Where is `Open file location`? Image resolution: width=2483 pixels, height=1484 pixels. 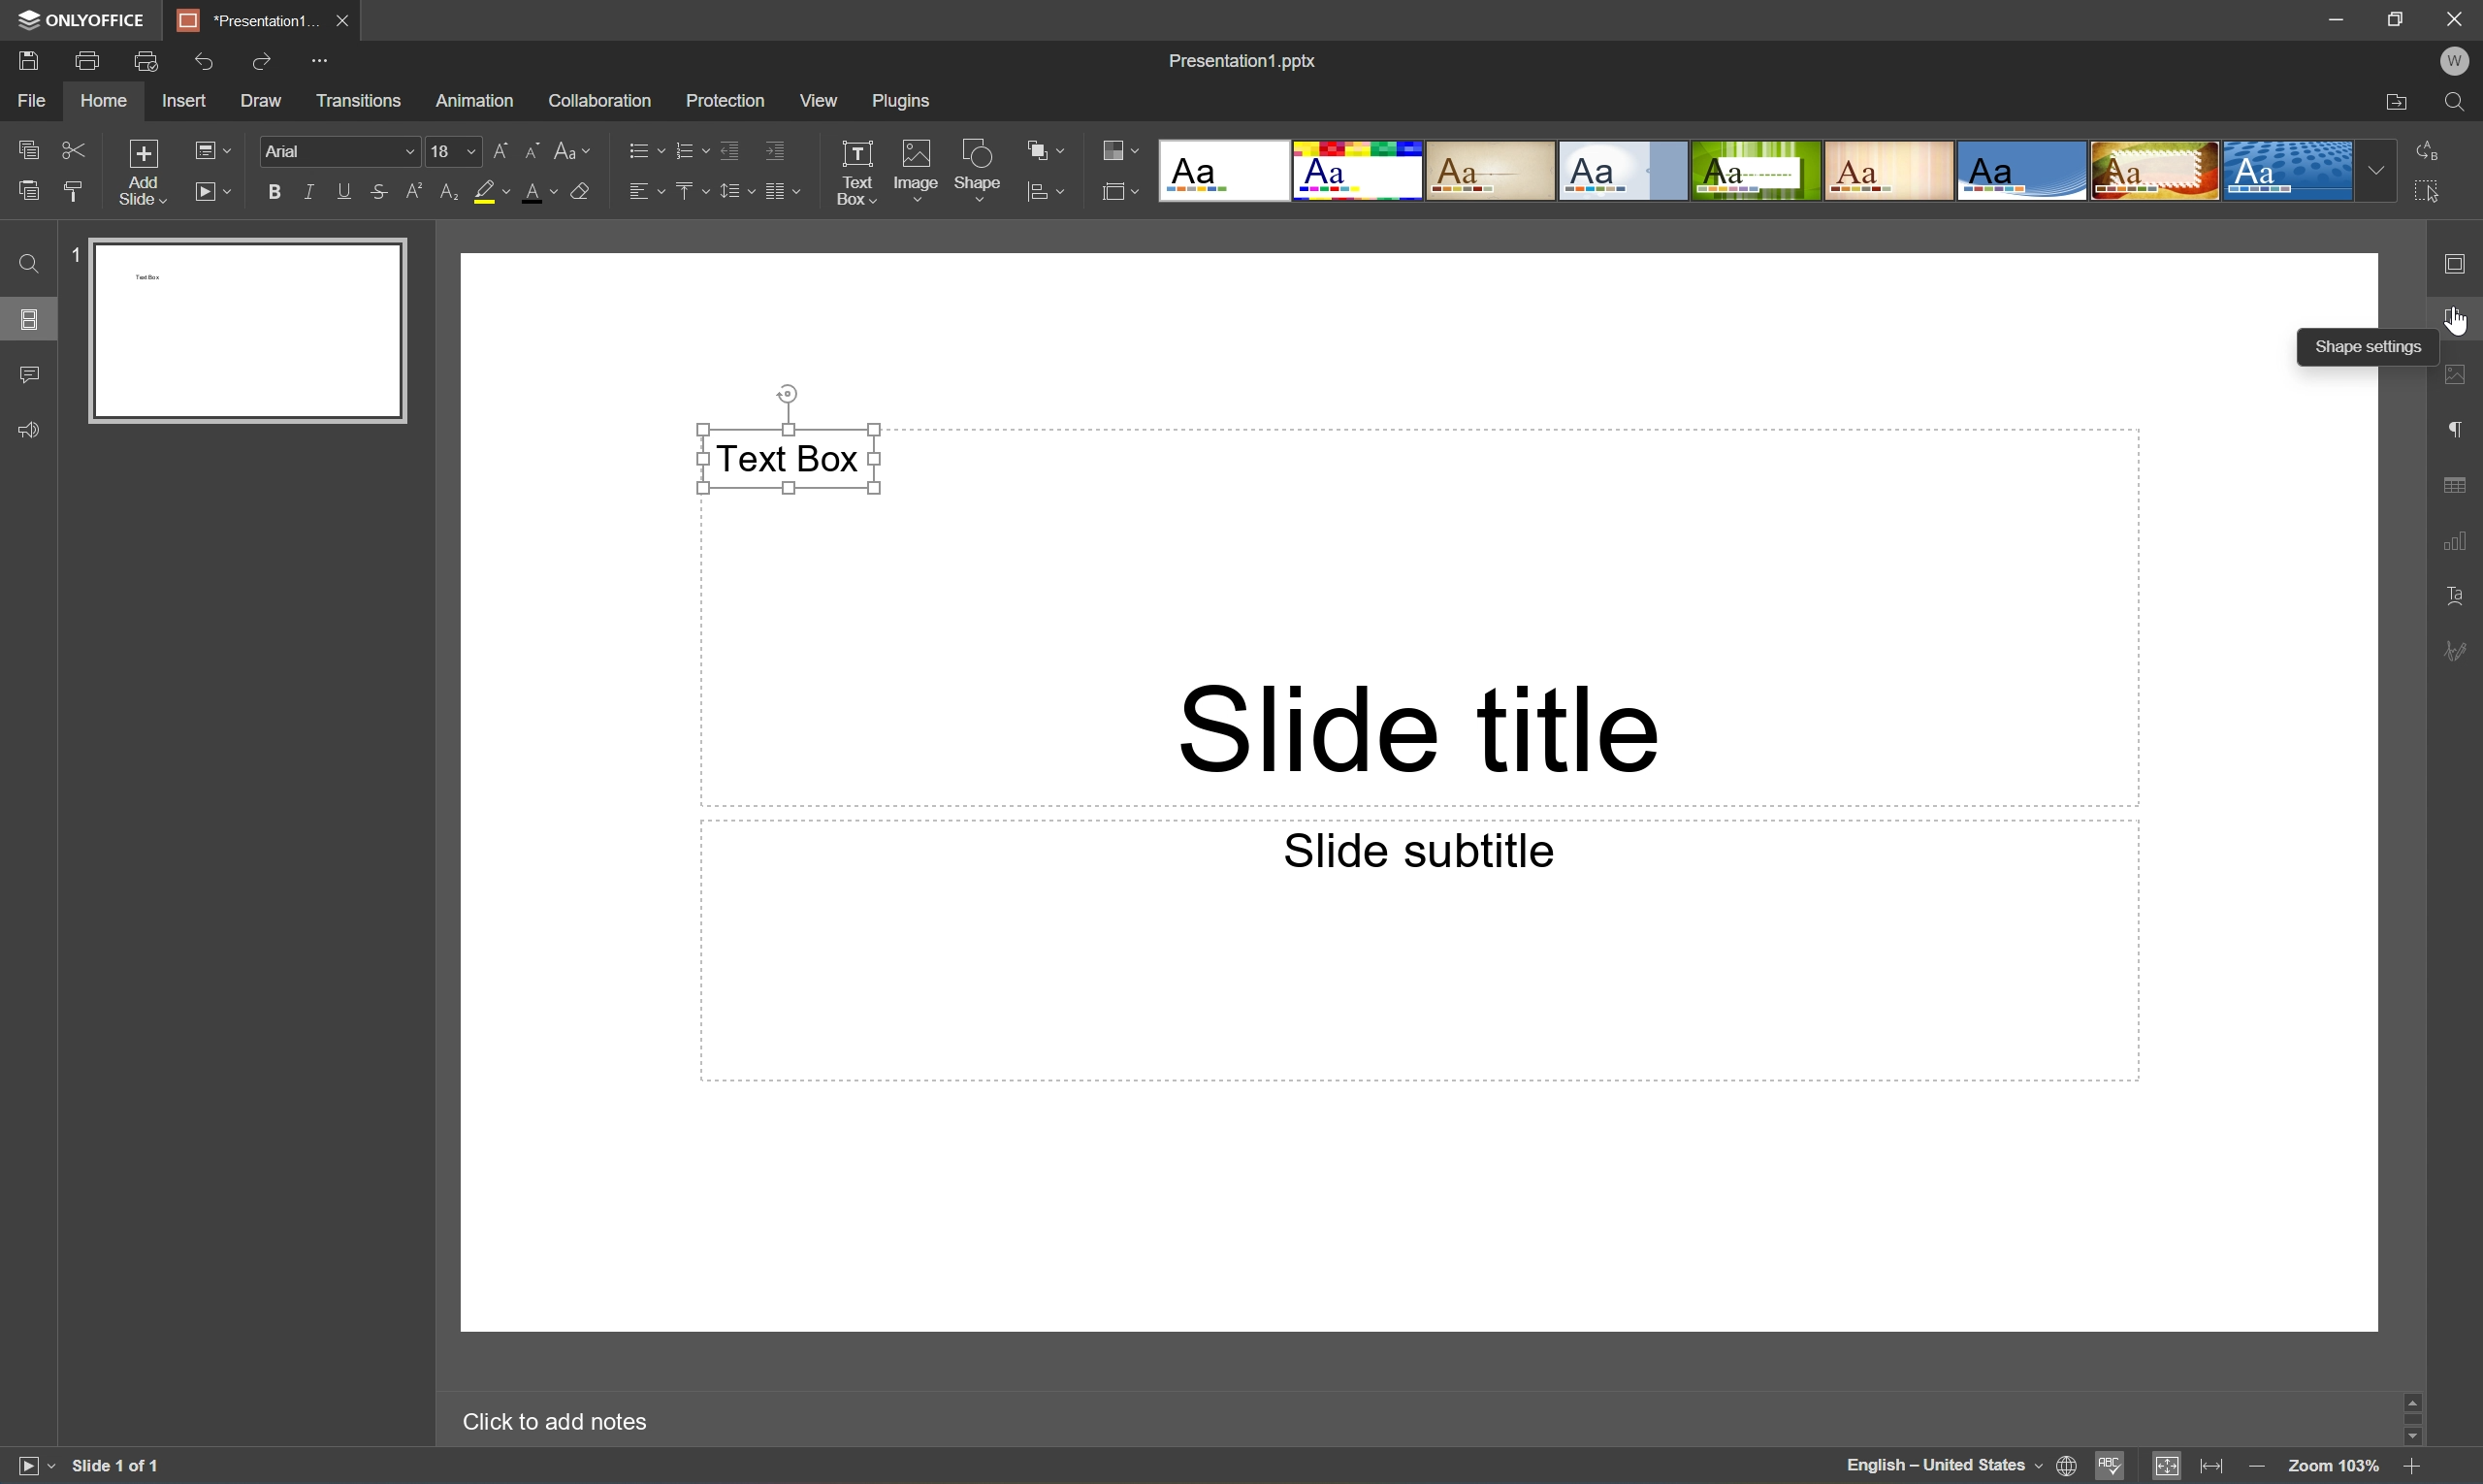 Open file location is located at coordinates (2398, 101).